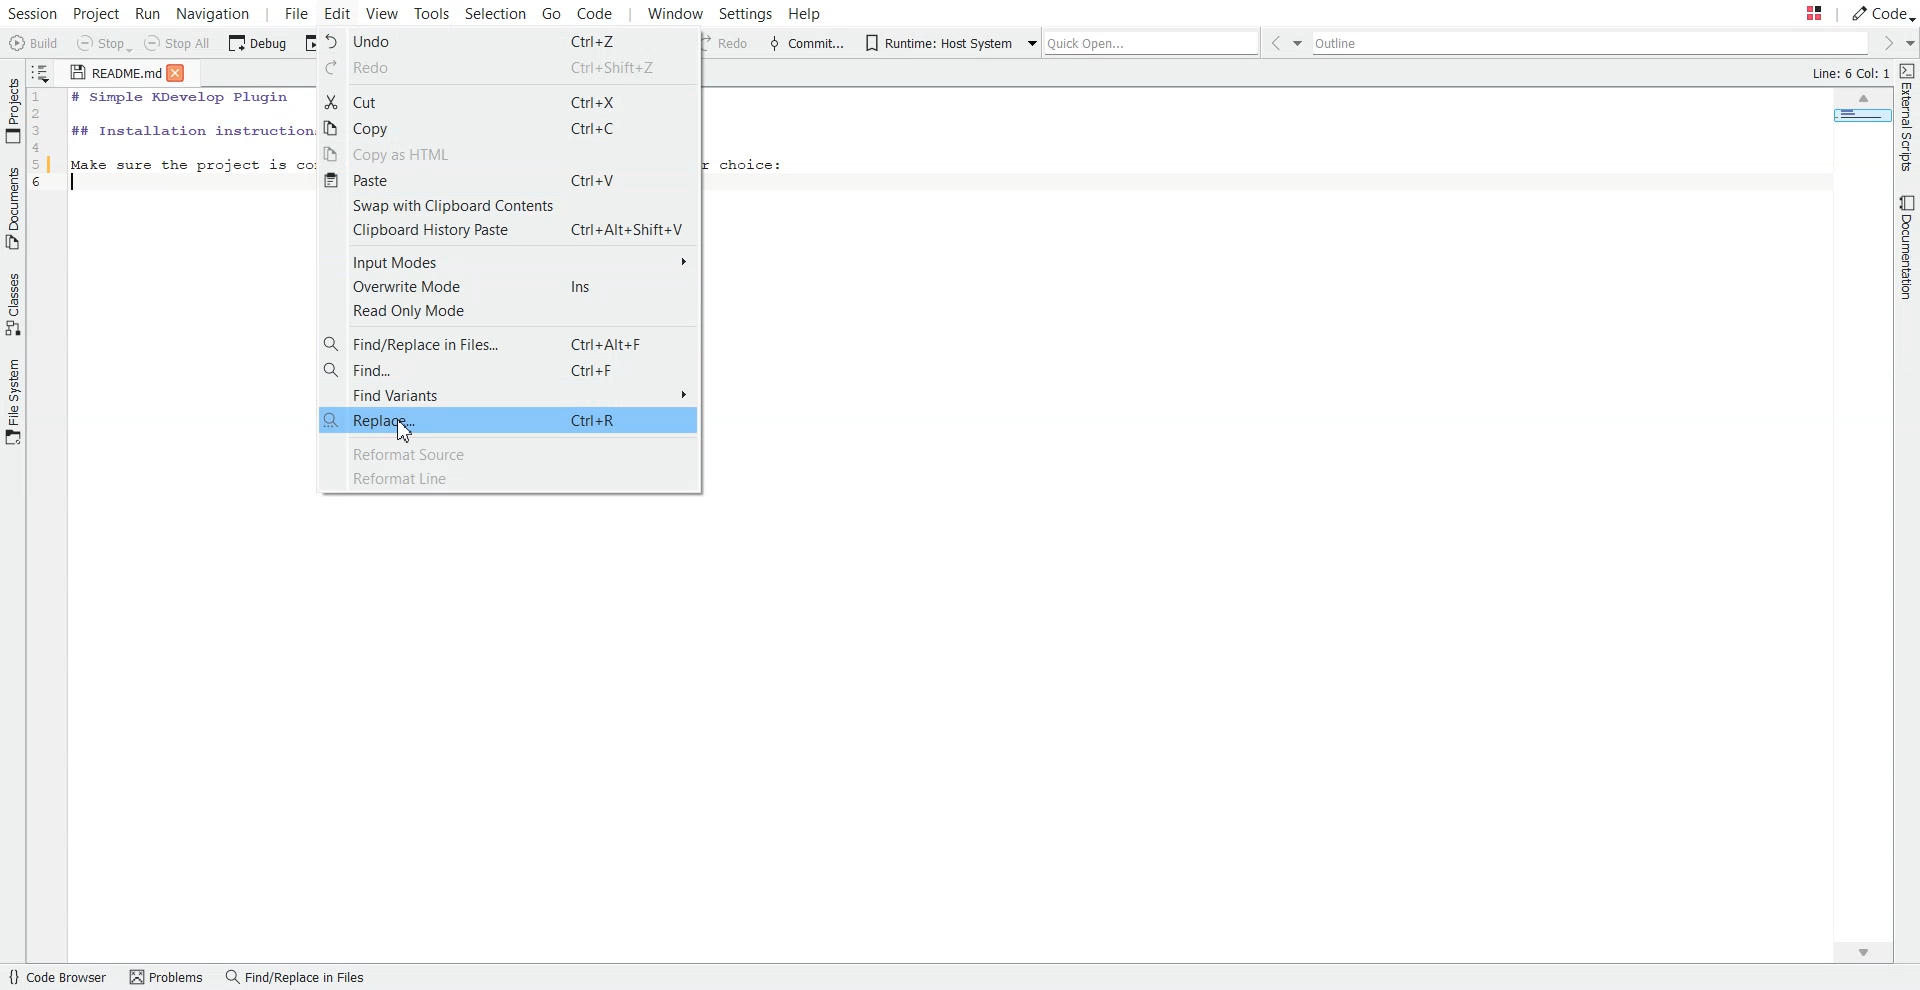  I want to click on Quick Open, so click(1138, 40).